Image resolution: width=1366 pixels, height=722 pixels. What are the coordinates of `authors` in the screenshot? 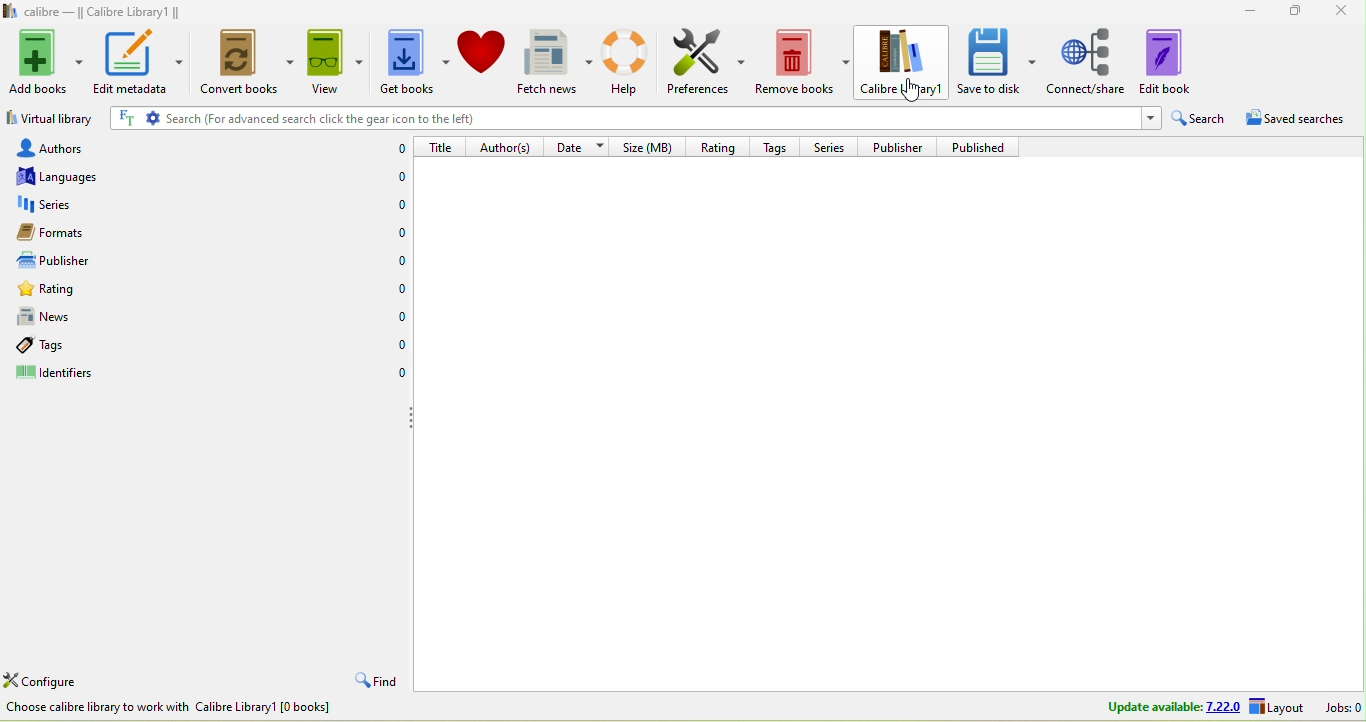 It's located at (69, 147).